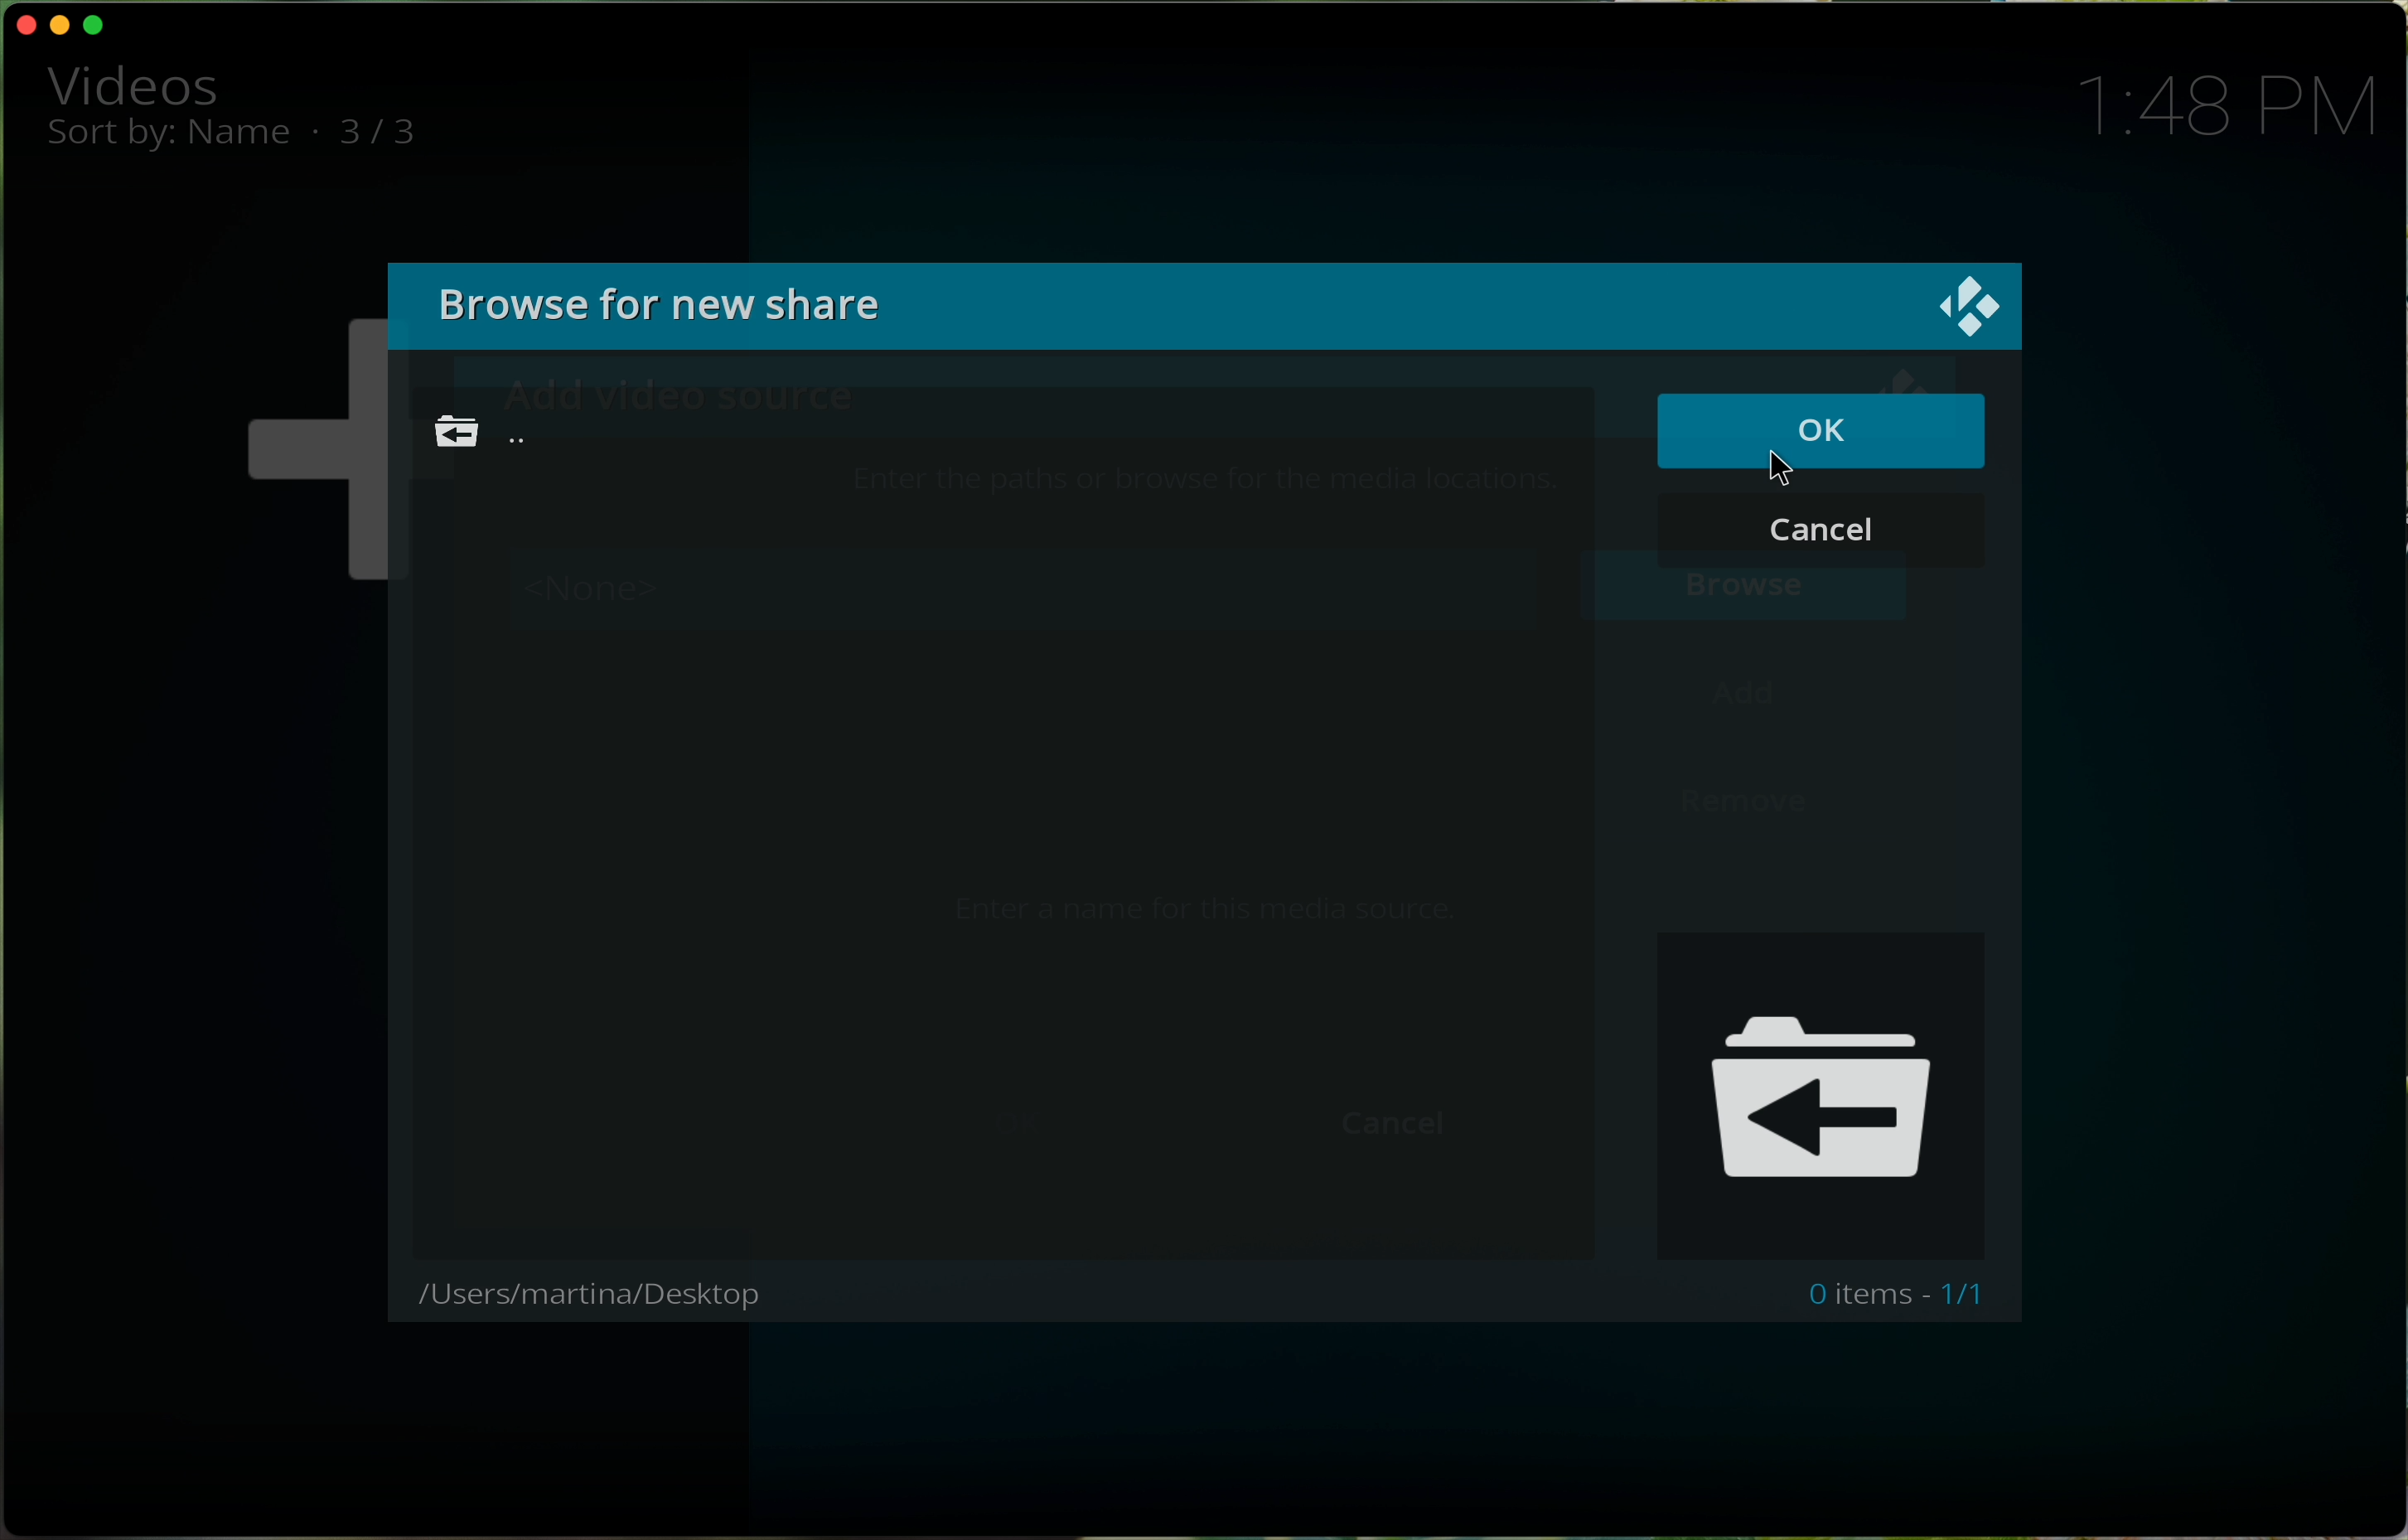 Image resolution: width=2408 pixels, height=1540 pixels. I want to click on file path, so click(598, 1296).